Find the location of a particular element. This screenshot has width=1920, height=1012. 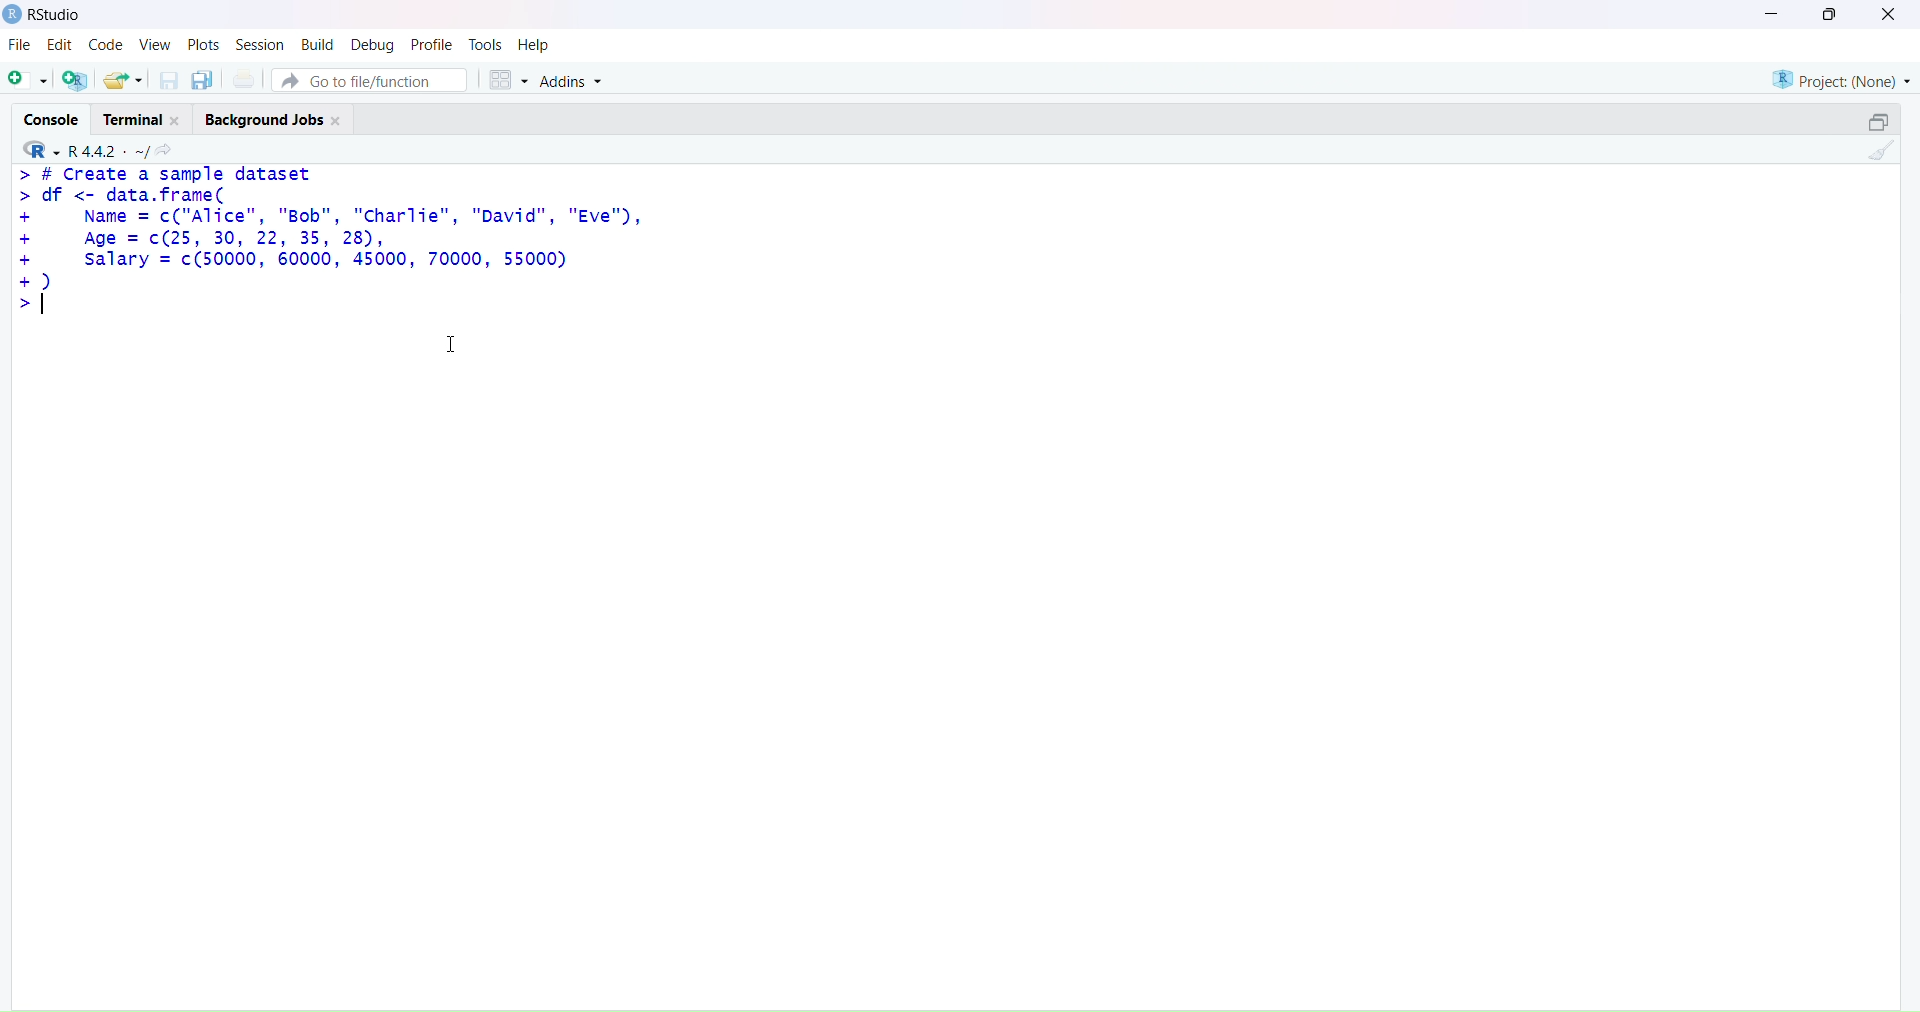

save all open documents is located at coordinates (203, 79).